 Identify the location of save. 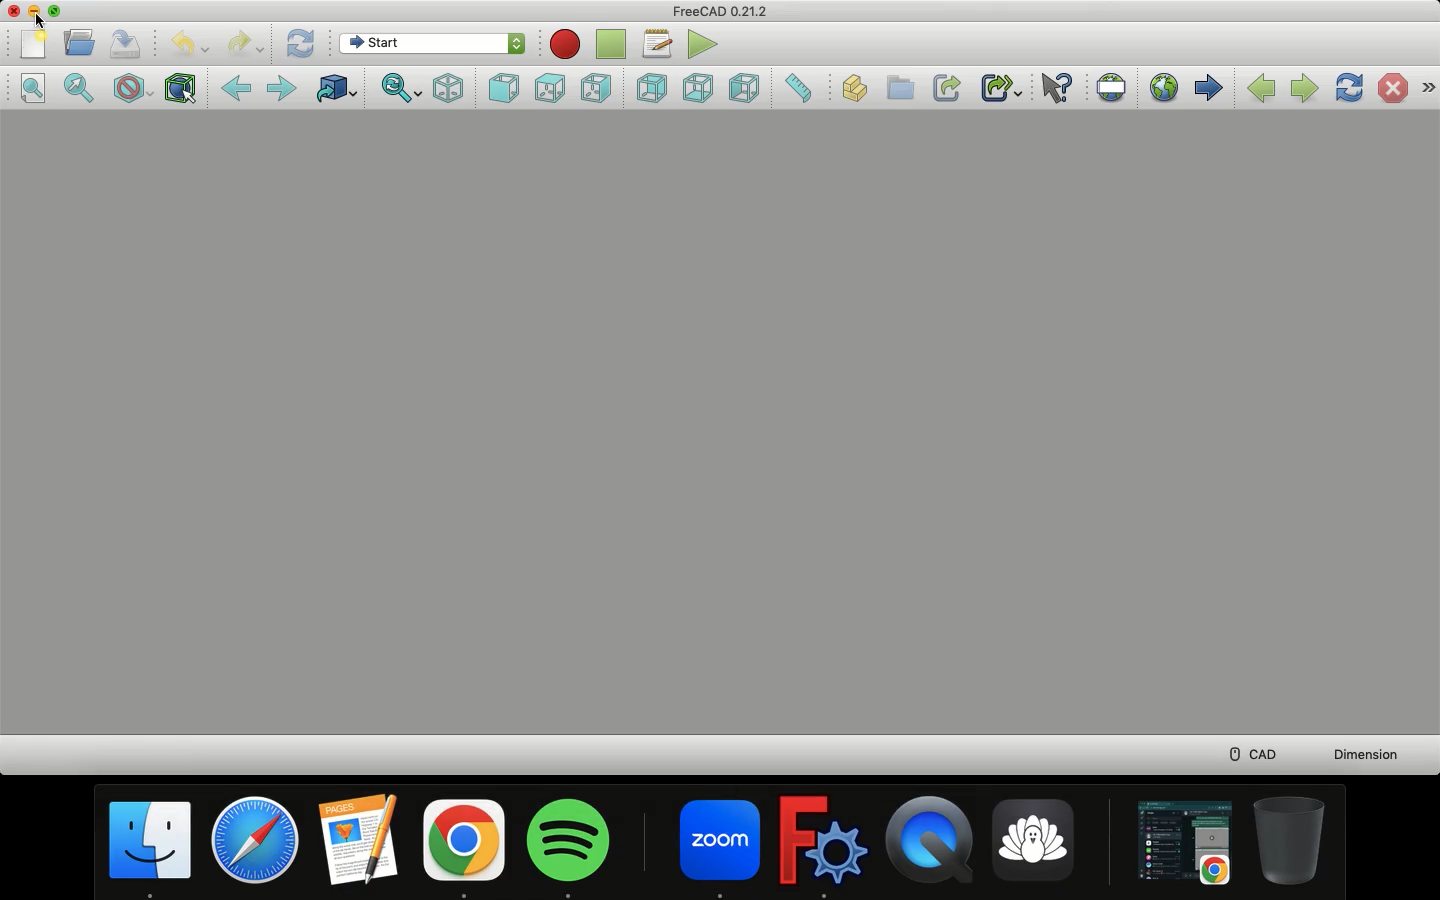
(128, 43).